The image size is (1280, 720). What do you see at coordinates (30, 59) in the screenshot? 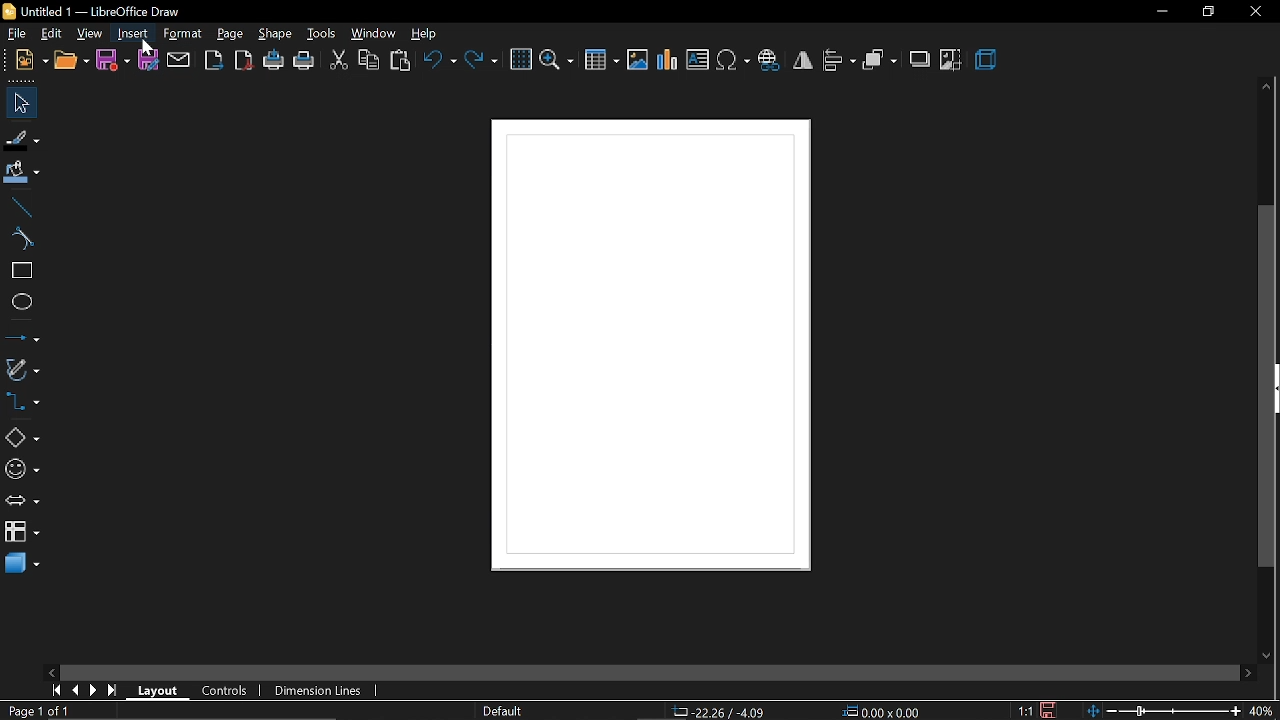
I see `new ` at bounding box center [30, 59].